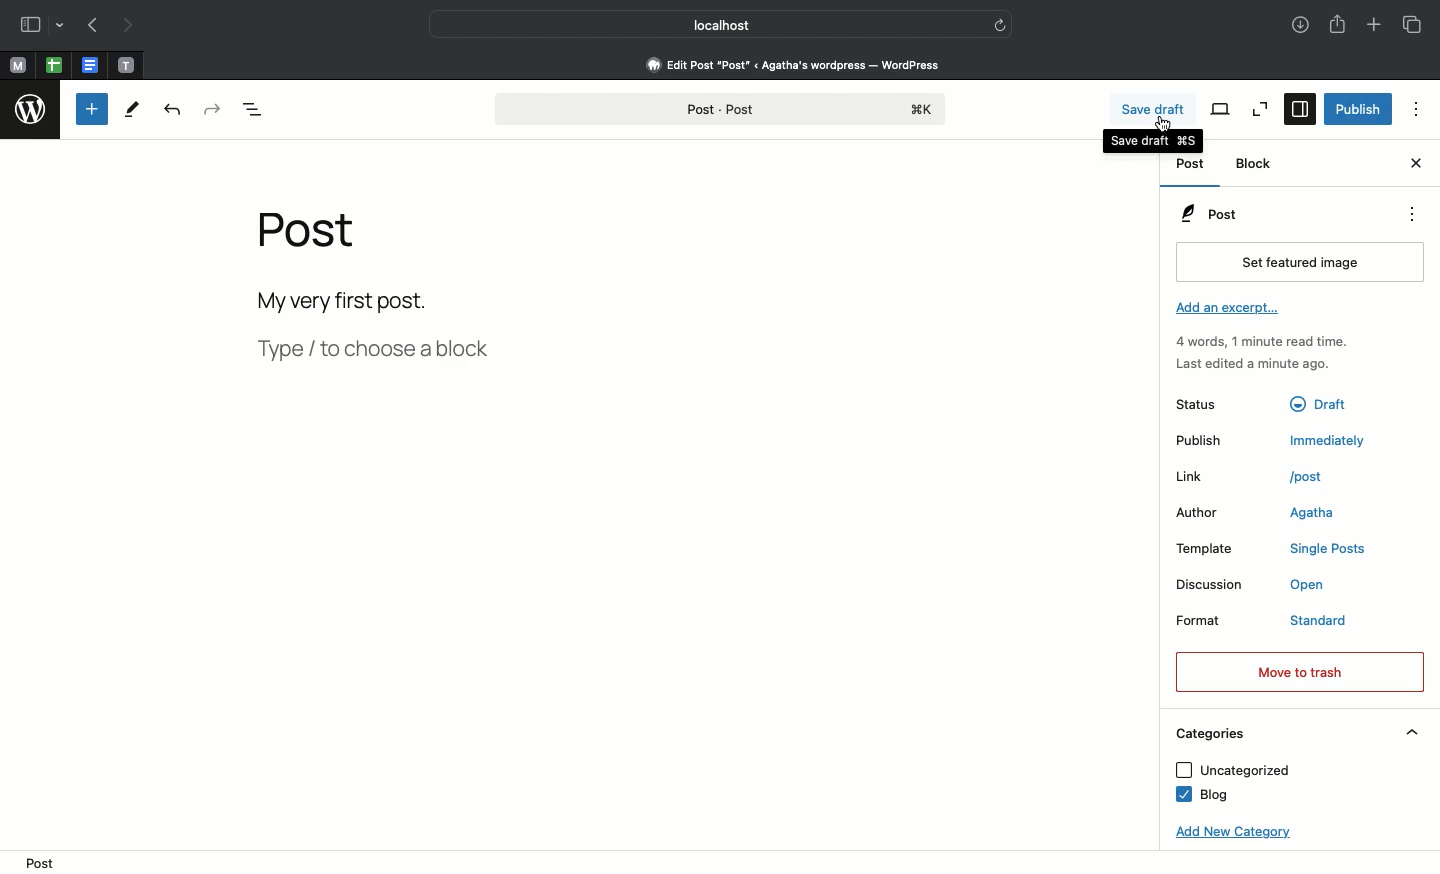 The height and width of the screenshot is (874, 1440). Describe the element at coordinates (93, 27) in the screenshot. I see `Previous page` at that location.